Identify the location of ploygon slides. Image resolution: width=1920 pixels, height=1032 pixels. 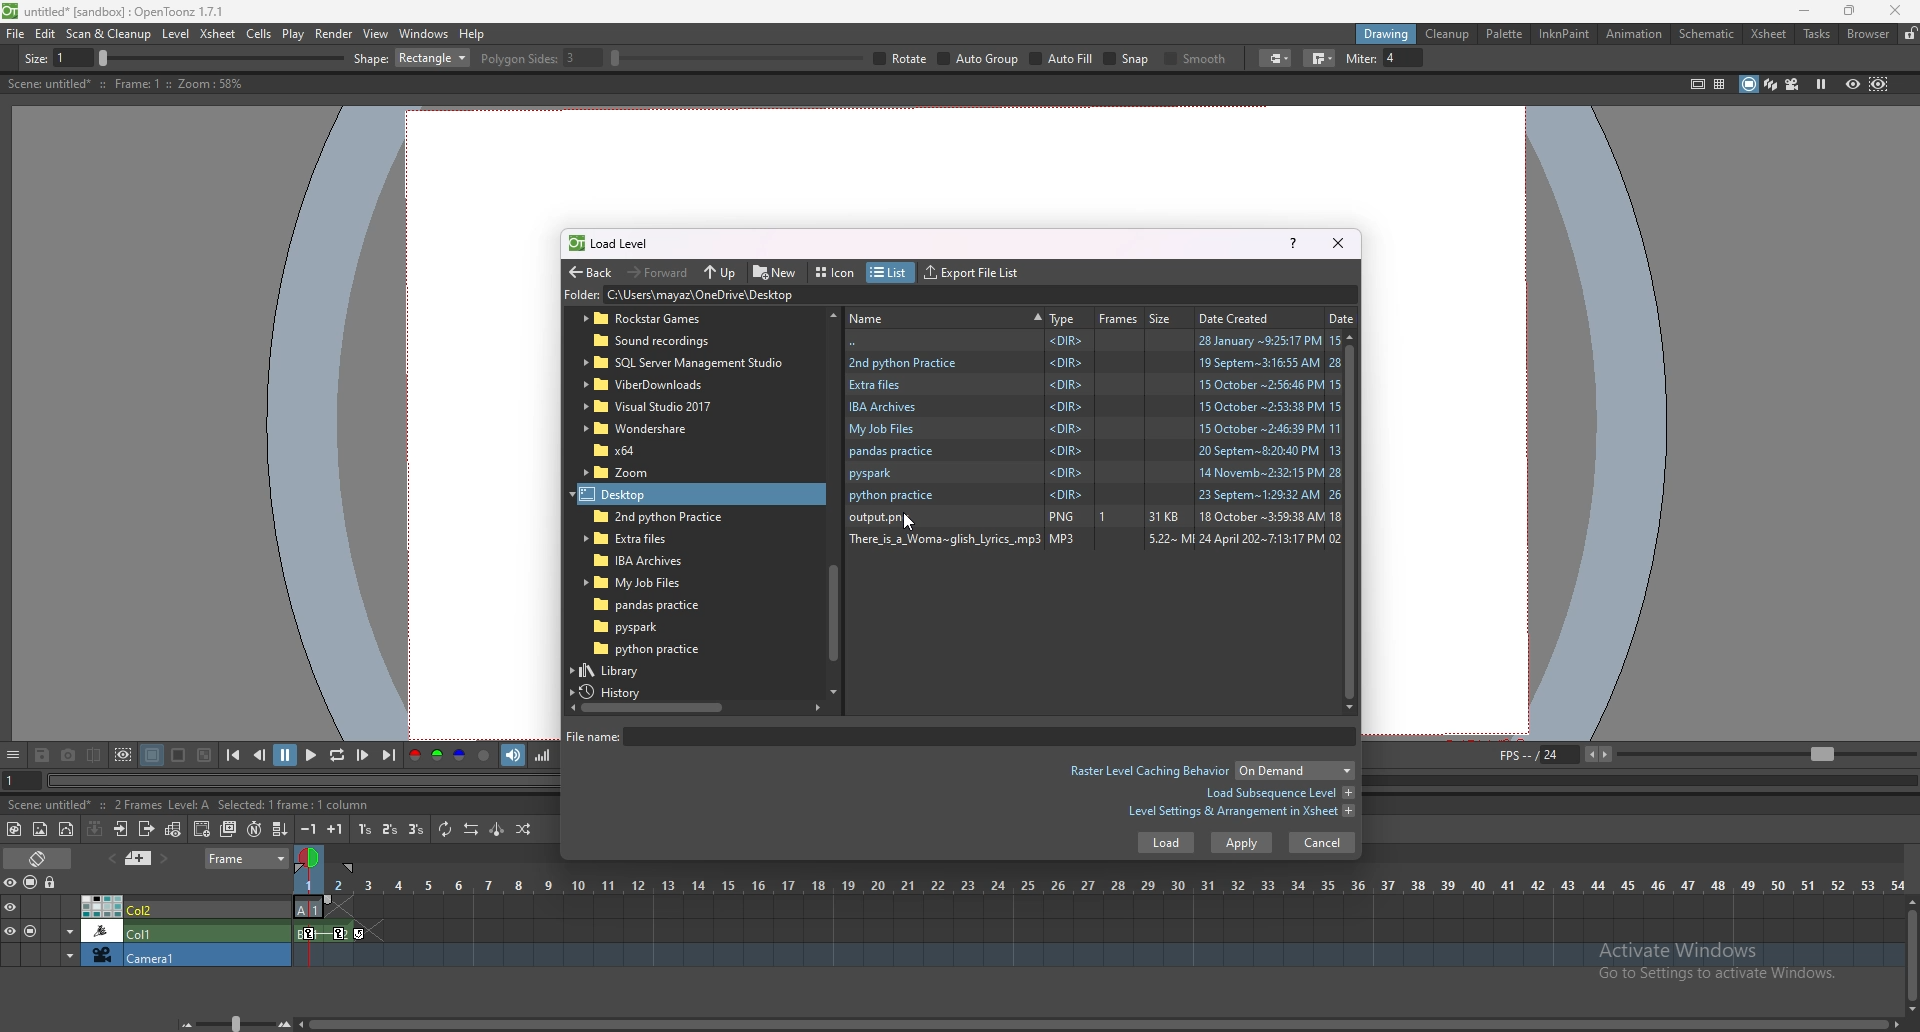
(943, 58).